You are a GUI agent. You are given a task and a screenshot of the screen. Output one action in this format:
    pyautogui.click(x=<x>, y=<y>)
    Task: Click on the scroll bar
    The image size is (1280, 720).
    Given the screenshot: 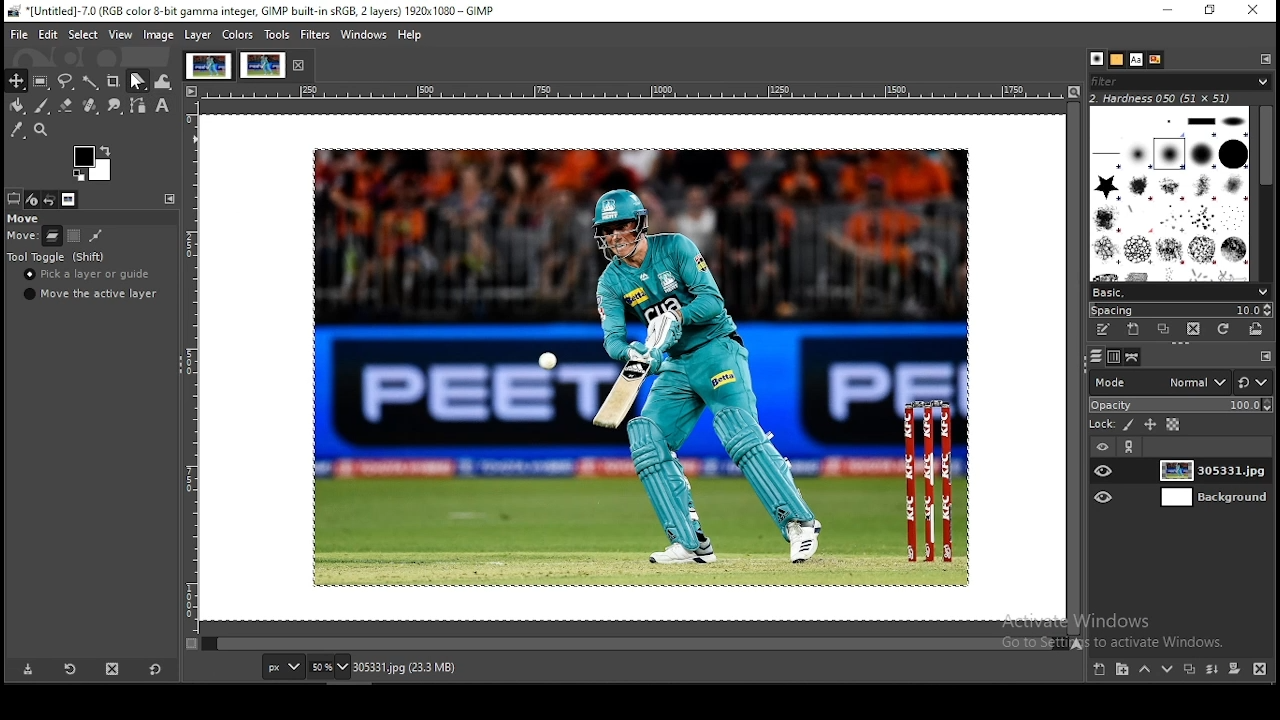 What is the action you would take?
    pyautogui.click(x=634, y=644)
    